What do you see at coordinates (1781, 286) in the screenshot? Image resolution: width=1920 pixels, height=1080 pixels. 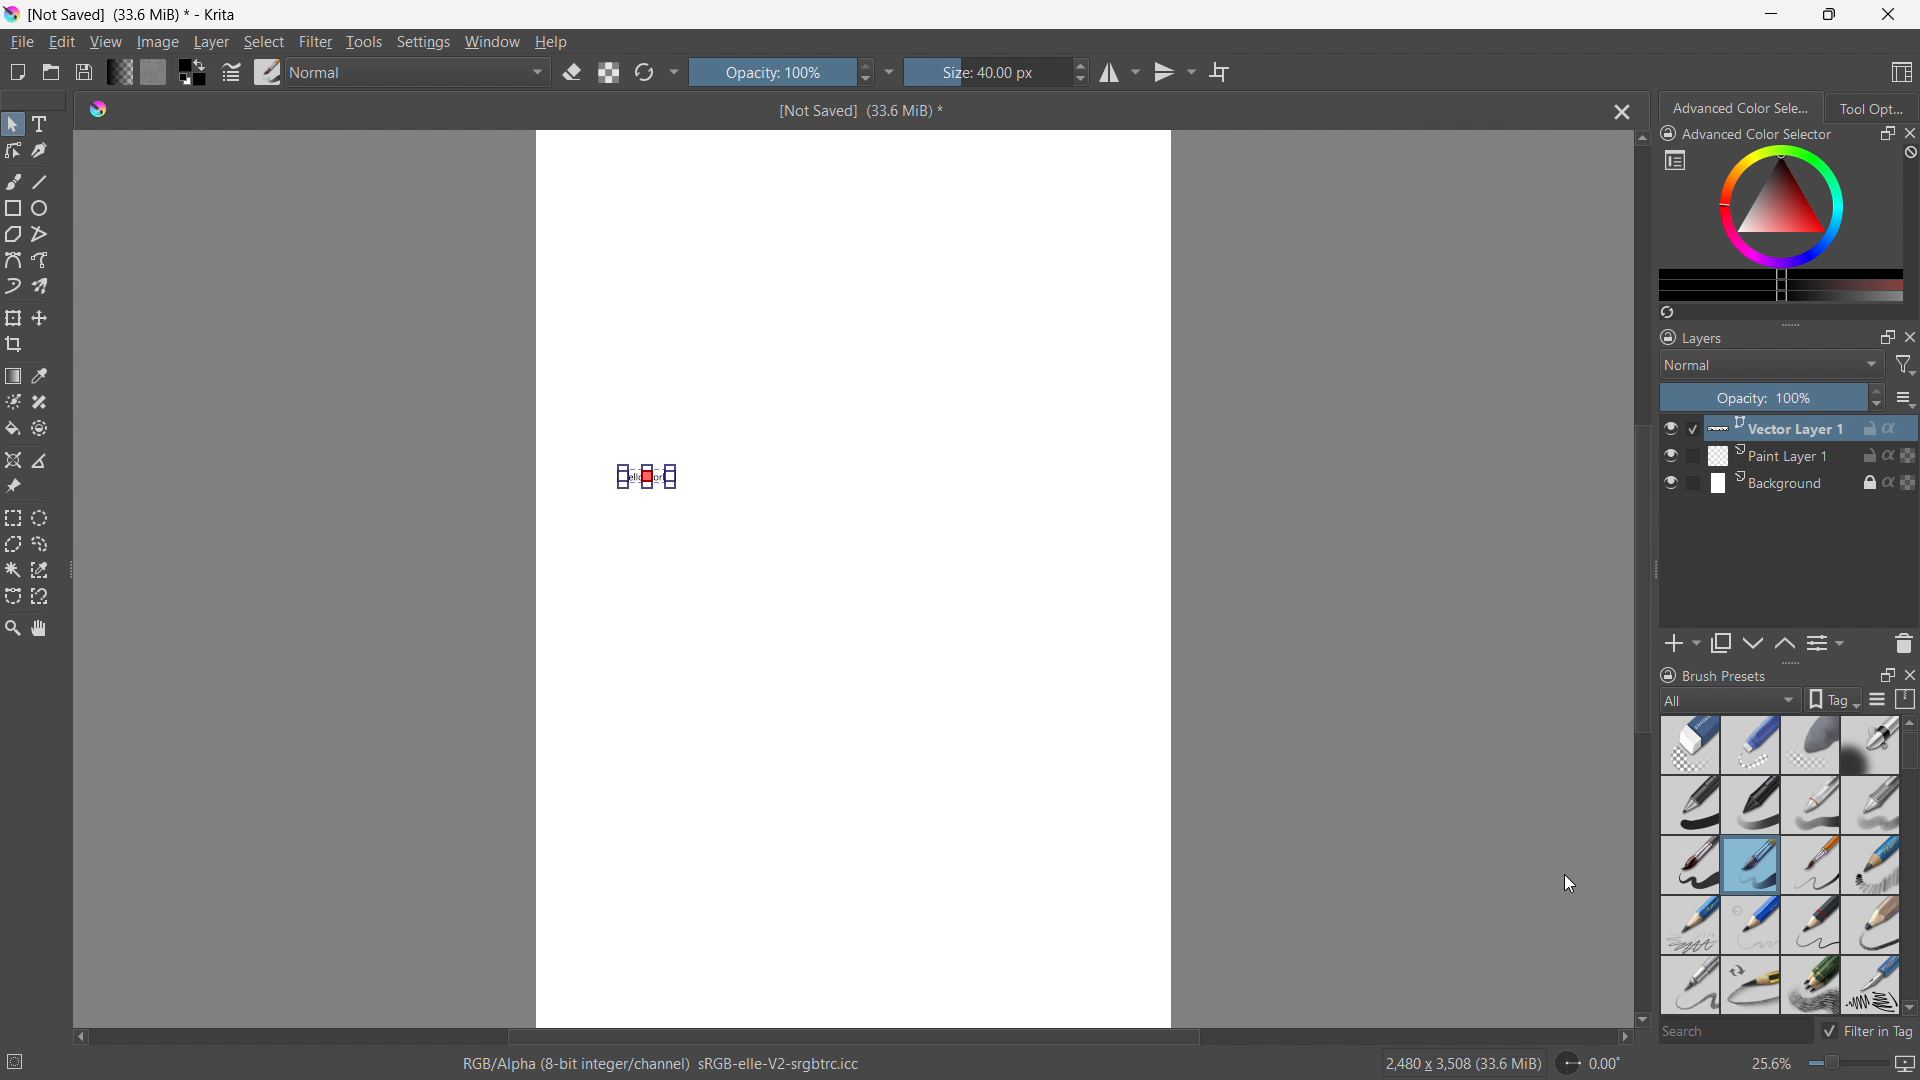 I see `more colors` at bounding box center [1781, 286].